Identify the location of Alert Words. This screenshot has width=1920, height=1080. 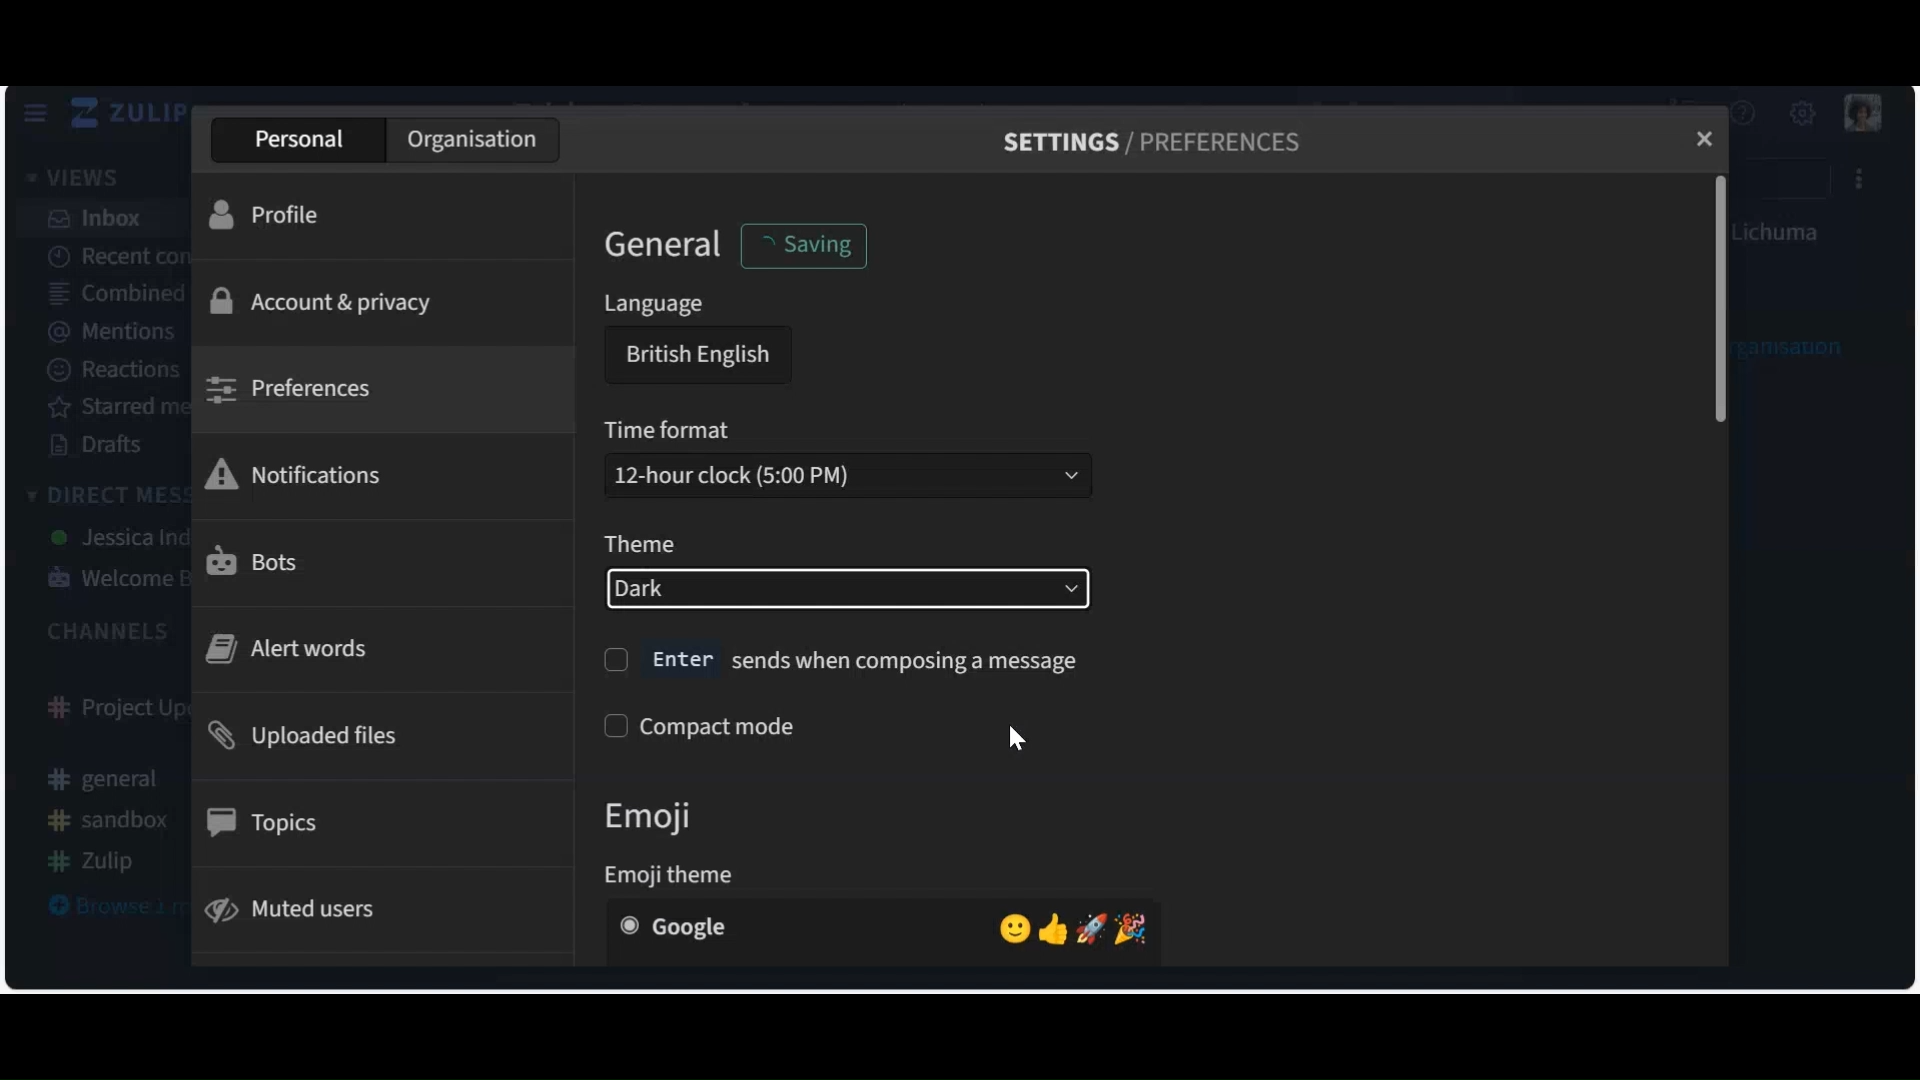
(290, 649).